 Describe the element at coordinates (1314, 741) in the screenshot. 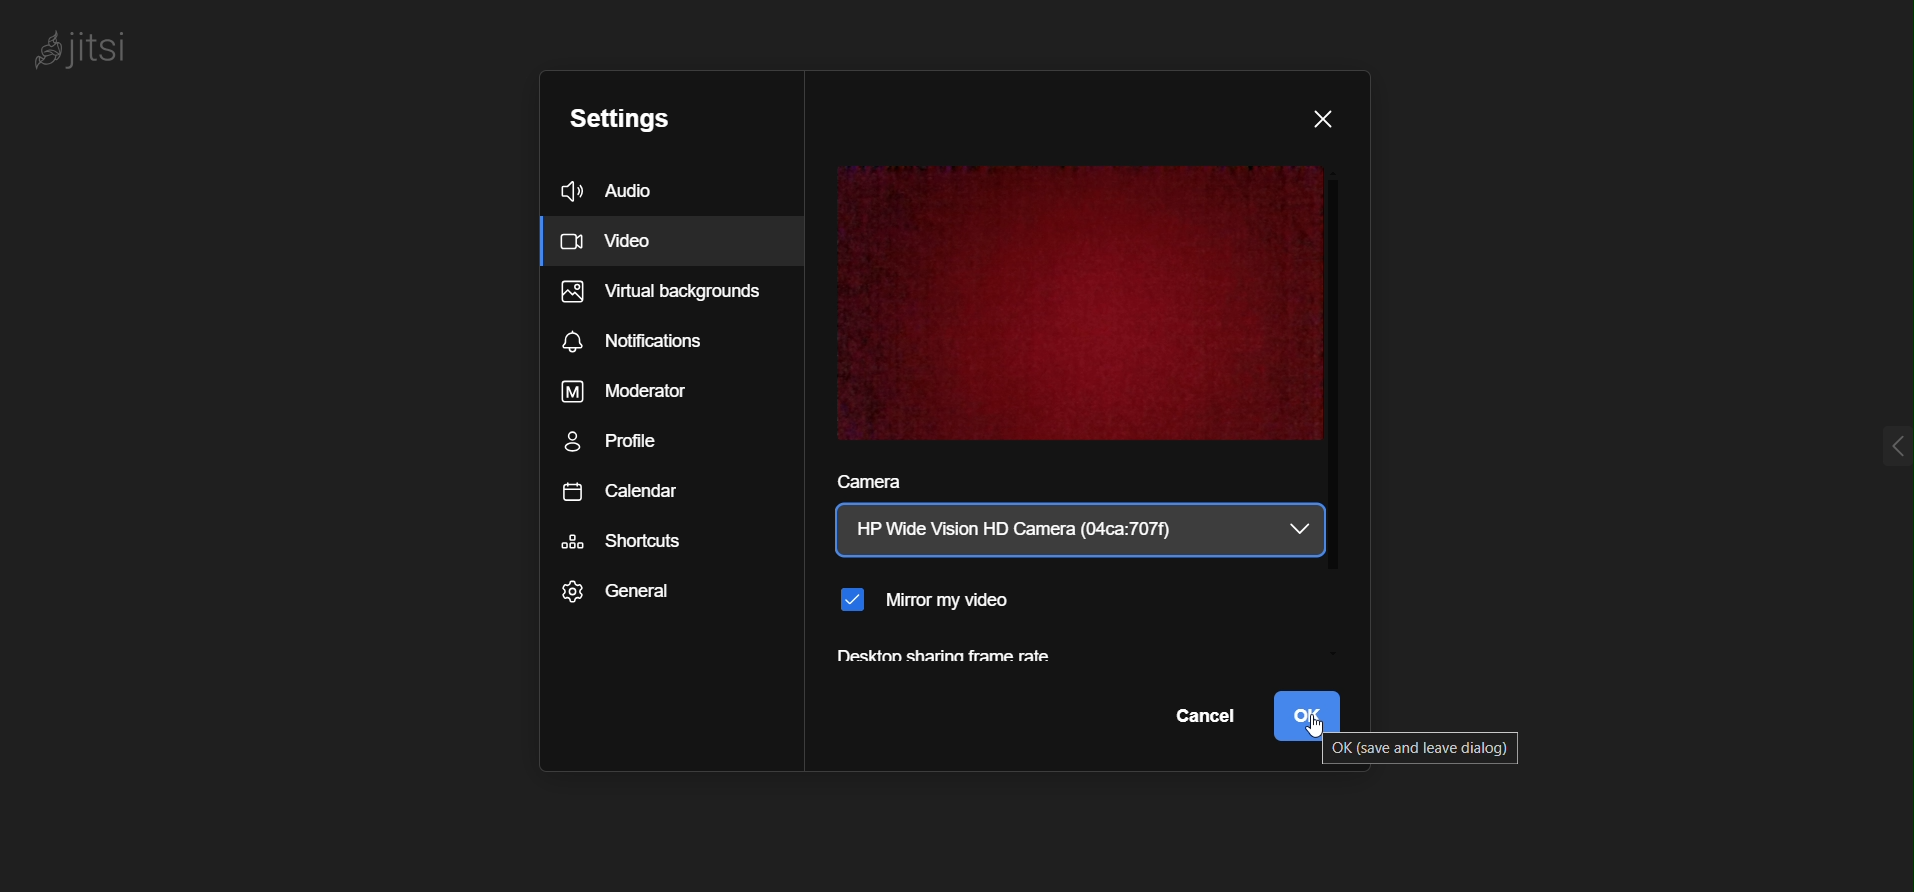

I see `cursor` at that location.